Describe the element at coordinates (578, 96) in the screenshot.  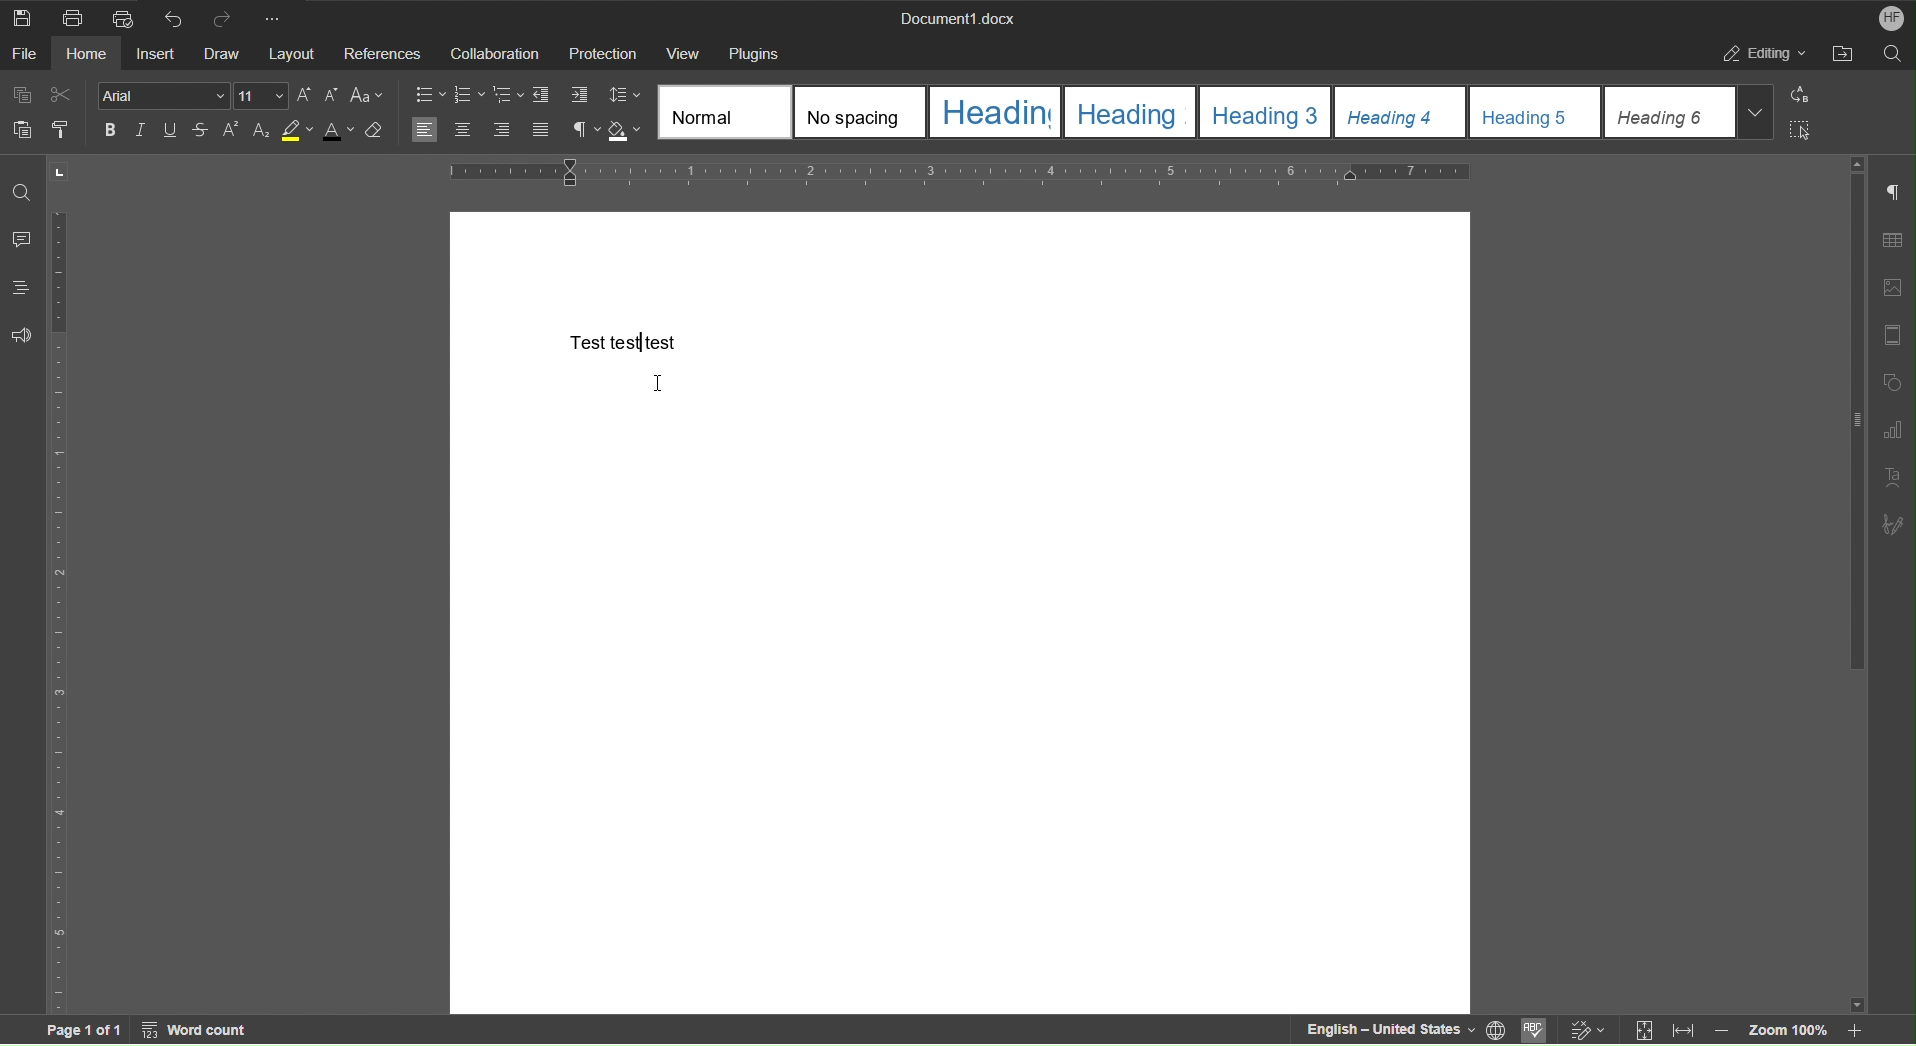
I see `Increase Indent` at that location.